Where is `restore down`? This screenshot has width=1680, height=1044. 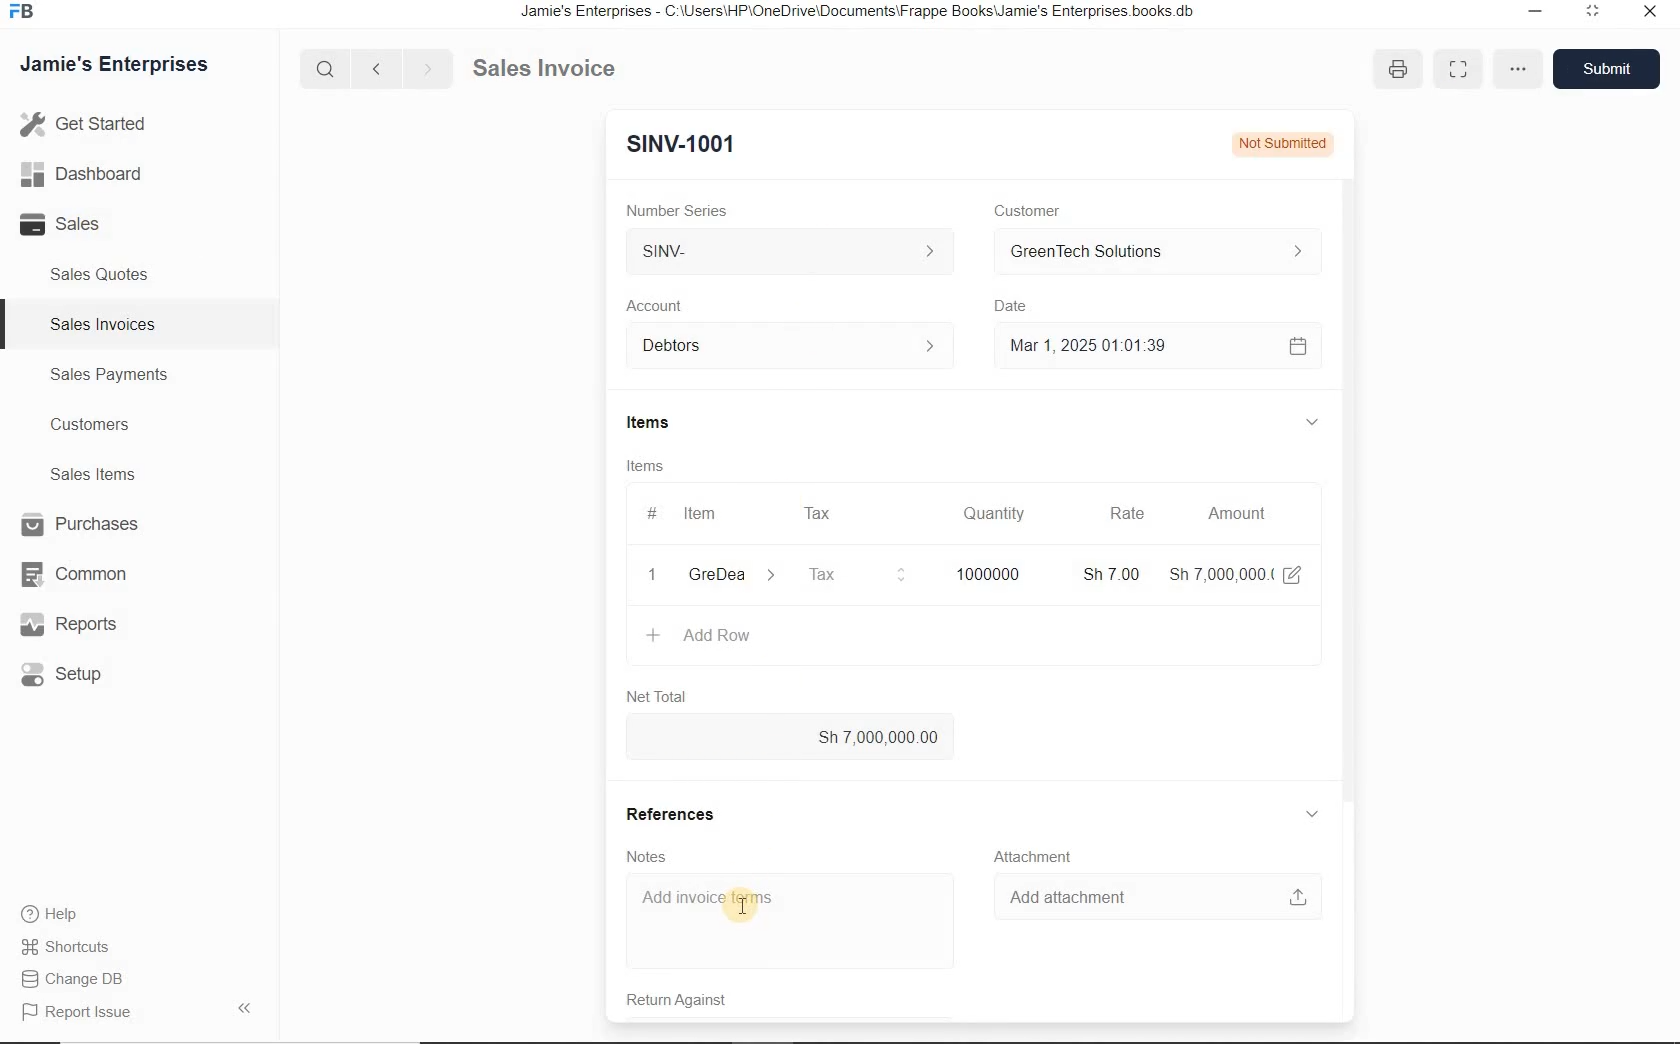 restore down is located at coordinates (1531, 13).